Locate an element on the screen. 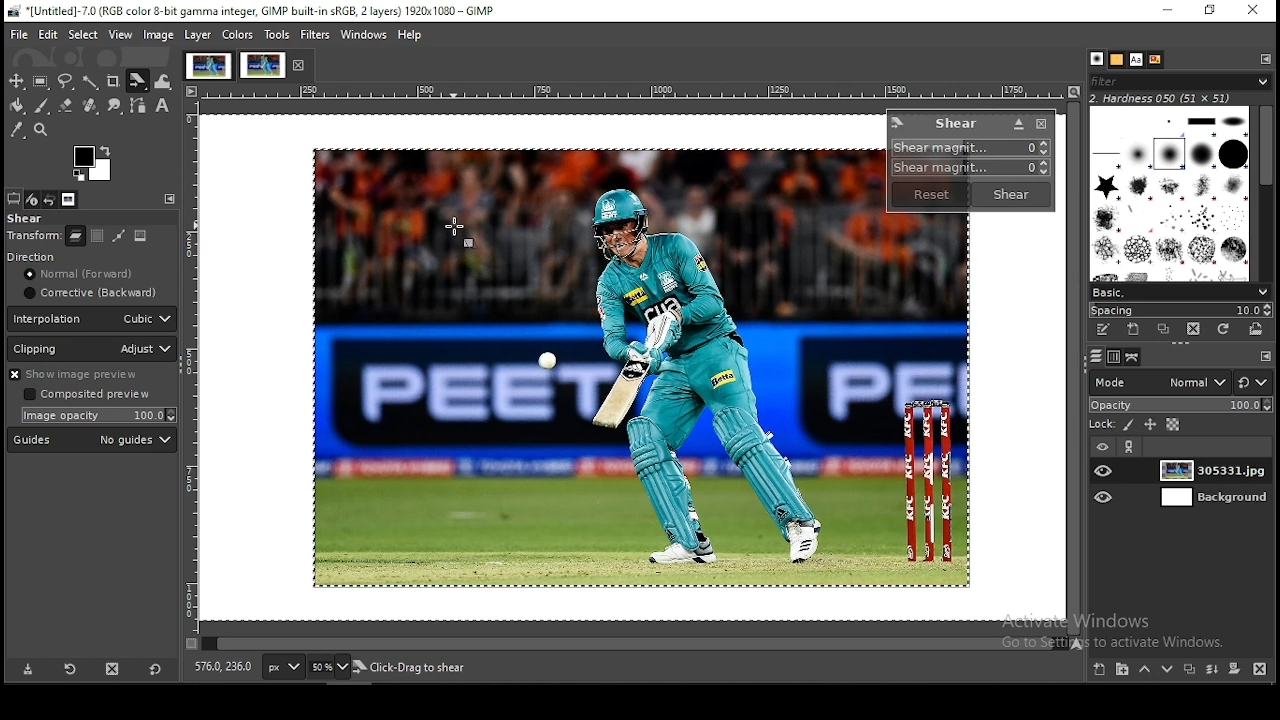  layer visibility on/off is located at coordinates (1106, 496).